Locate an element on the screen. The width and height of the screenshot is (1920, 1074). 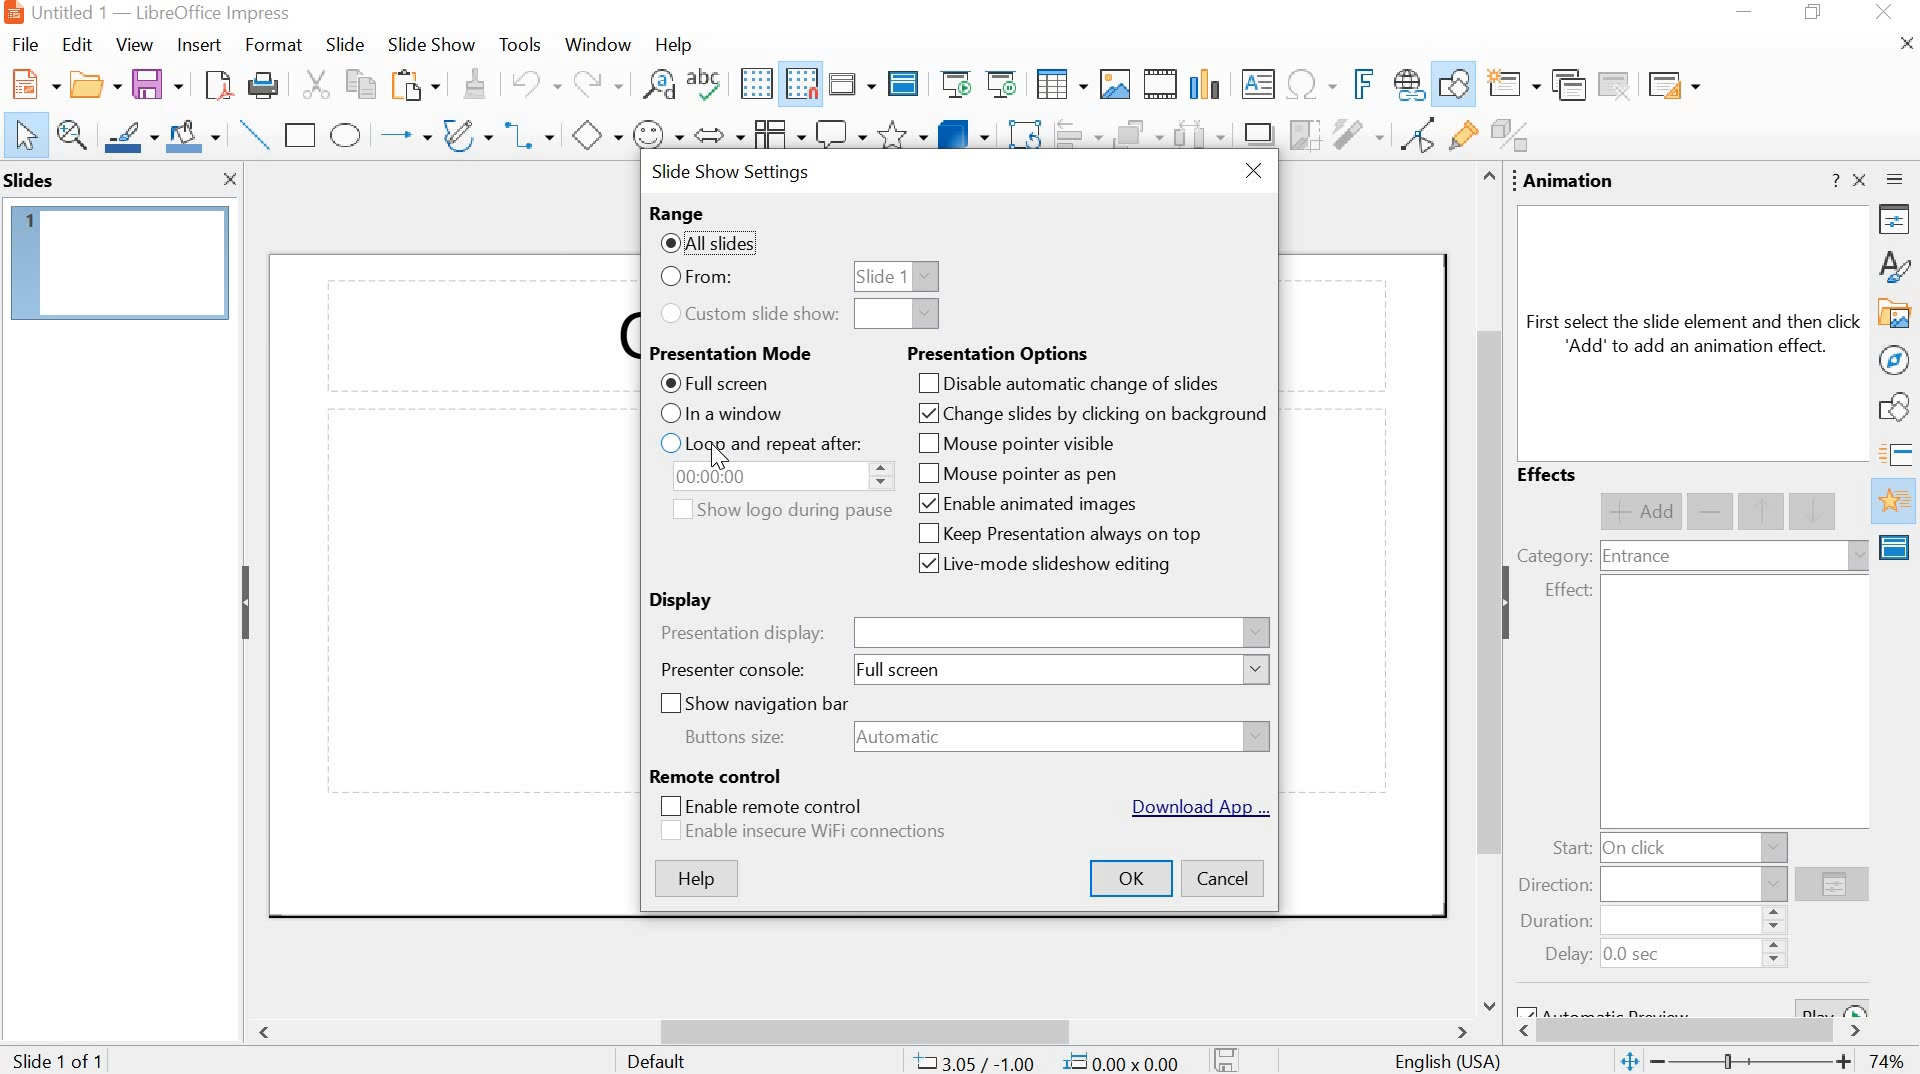
insert table is located at coordinates (1061, 86).